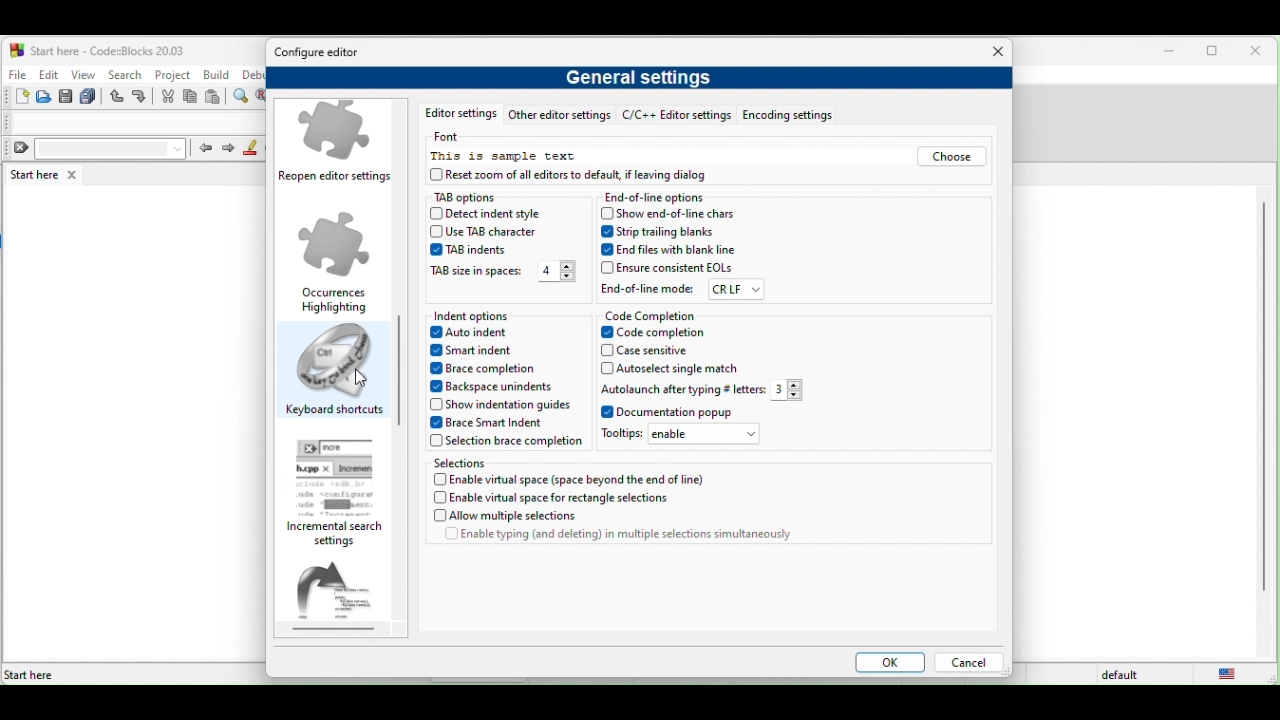  What do you see at coordinates (559, 117) in the screenshot?
I see `other editor setting` at bounding box center [559, 117].